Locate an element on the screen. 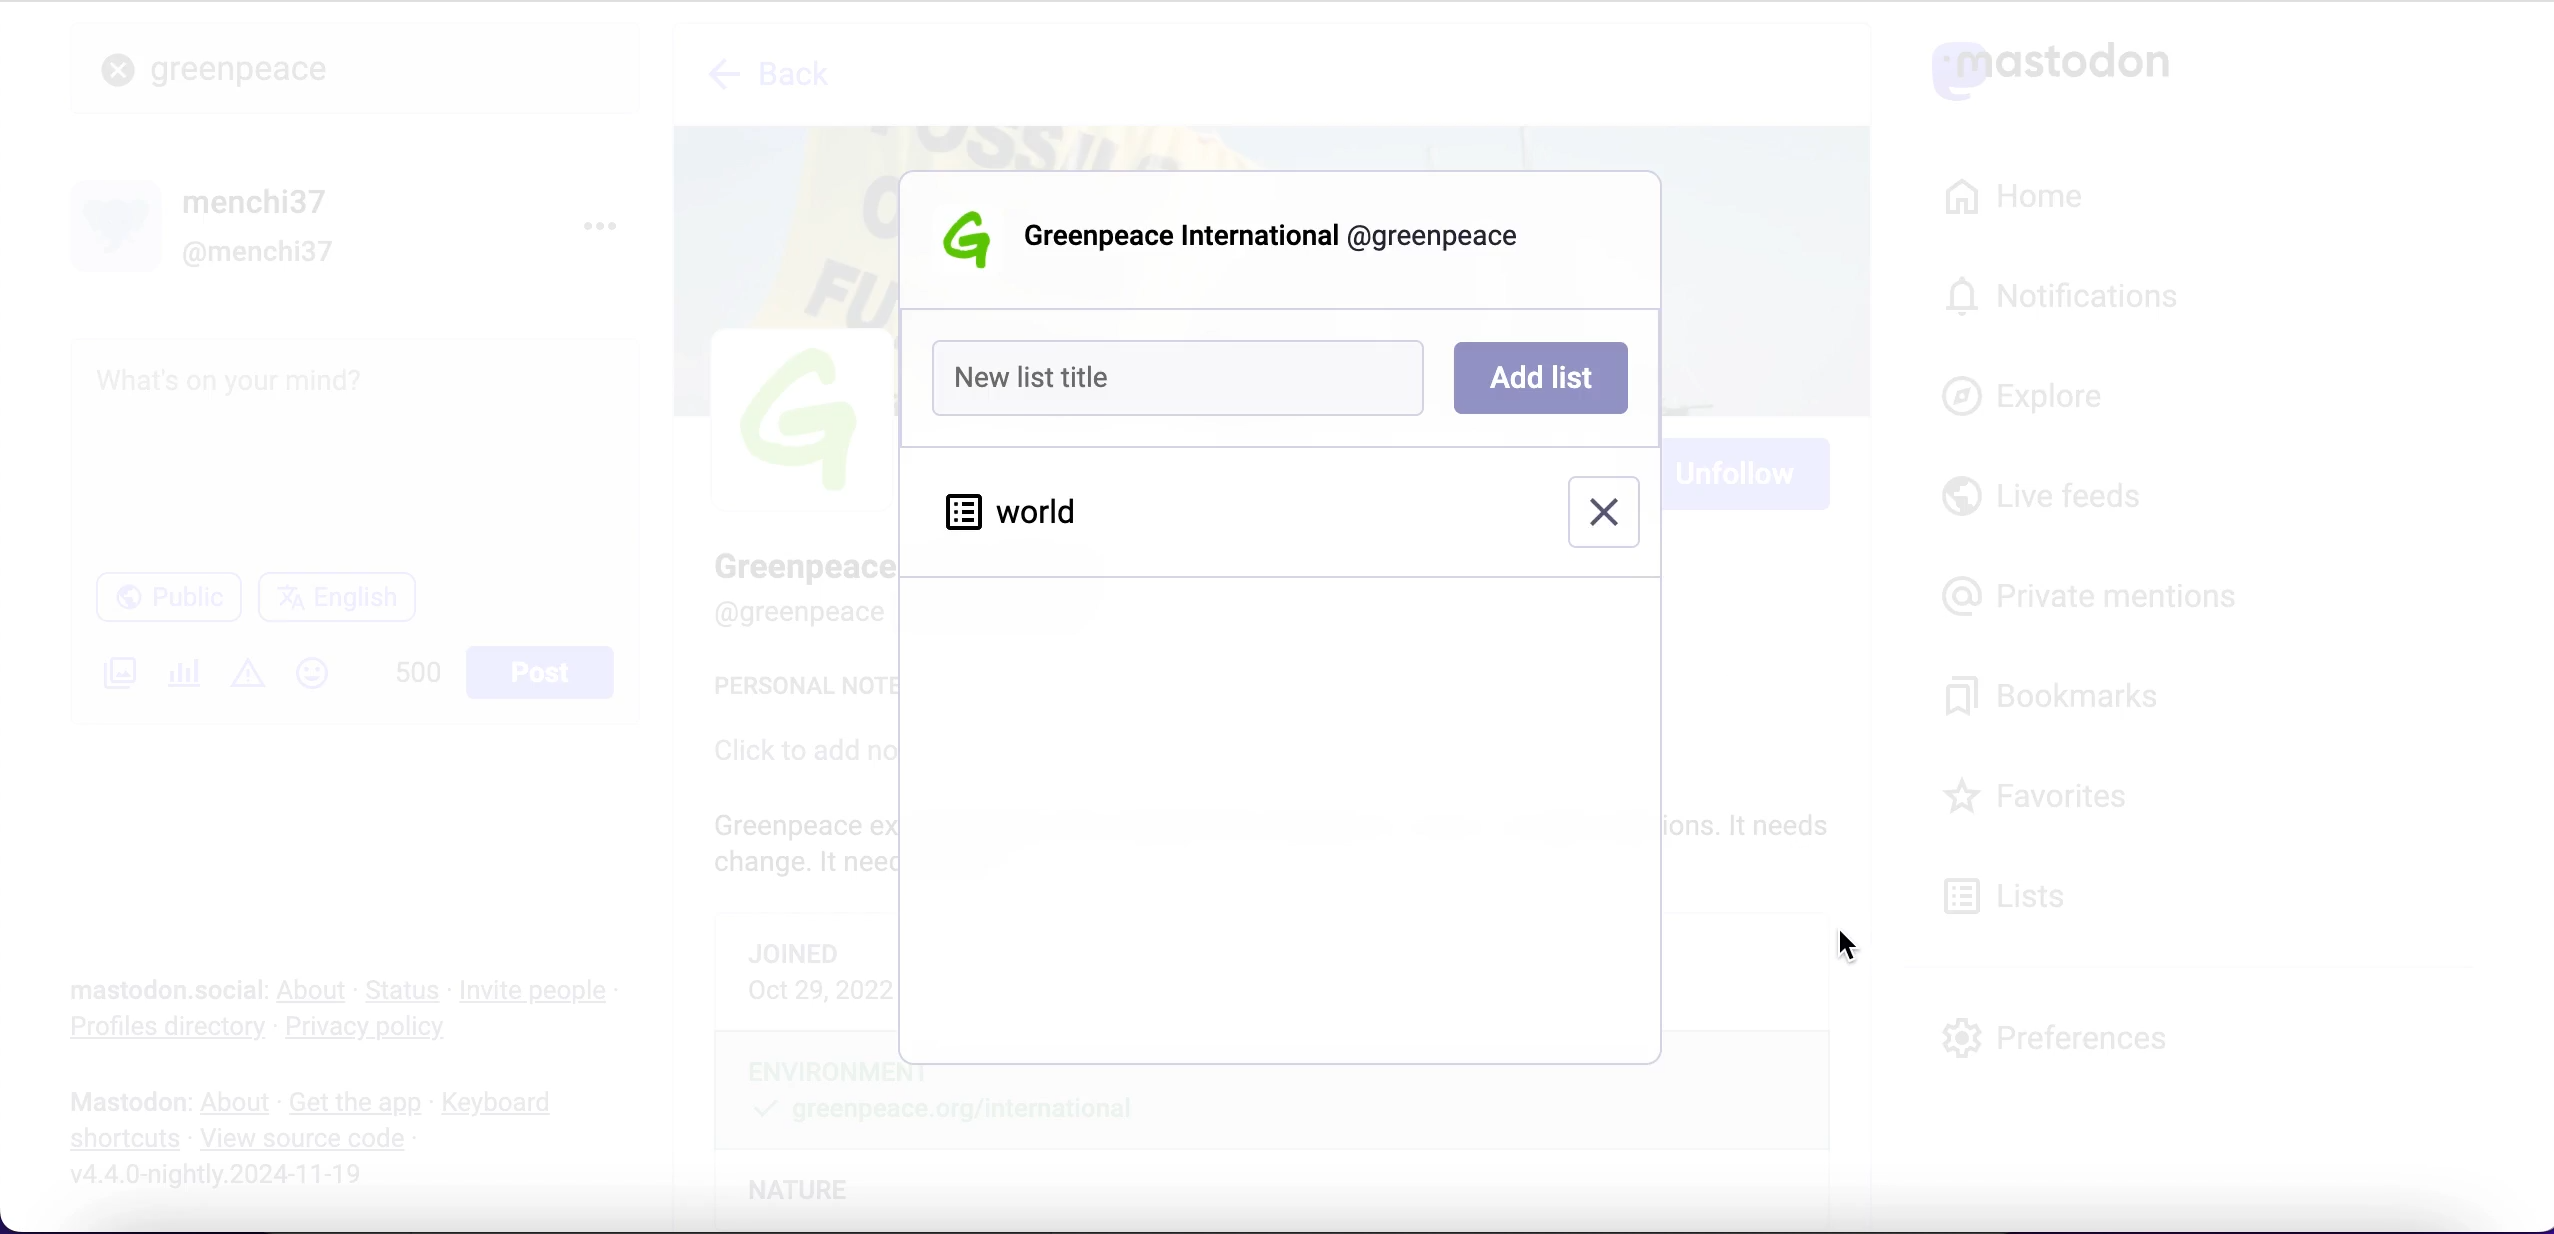 This screenshot has height=1234, width=2554. favorites is located at coordinates (2042, 799).